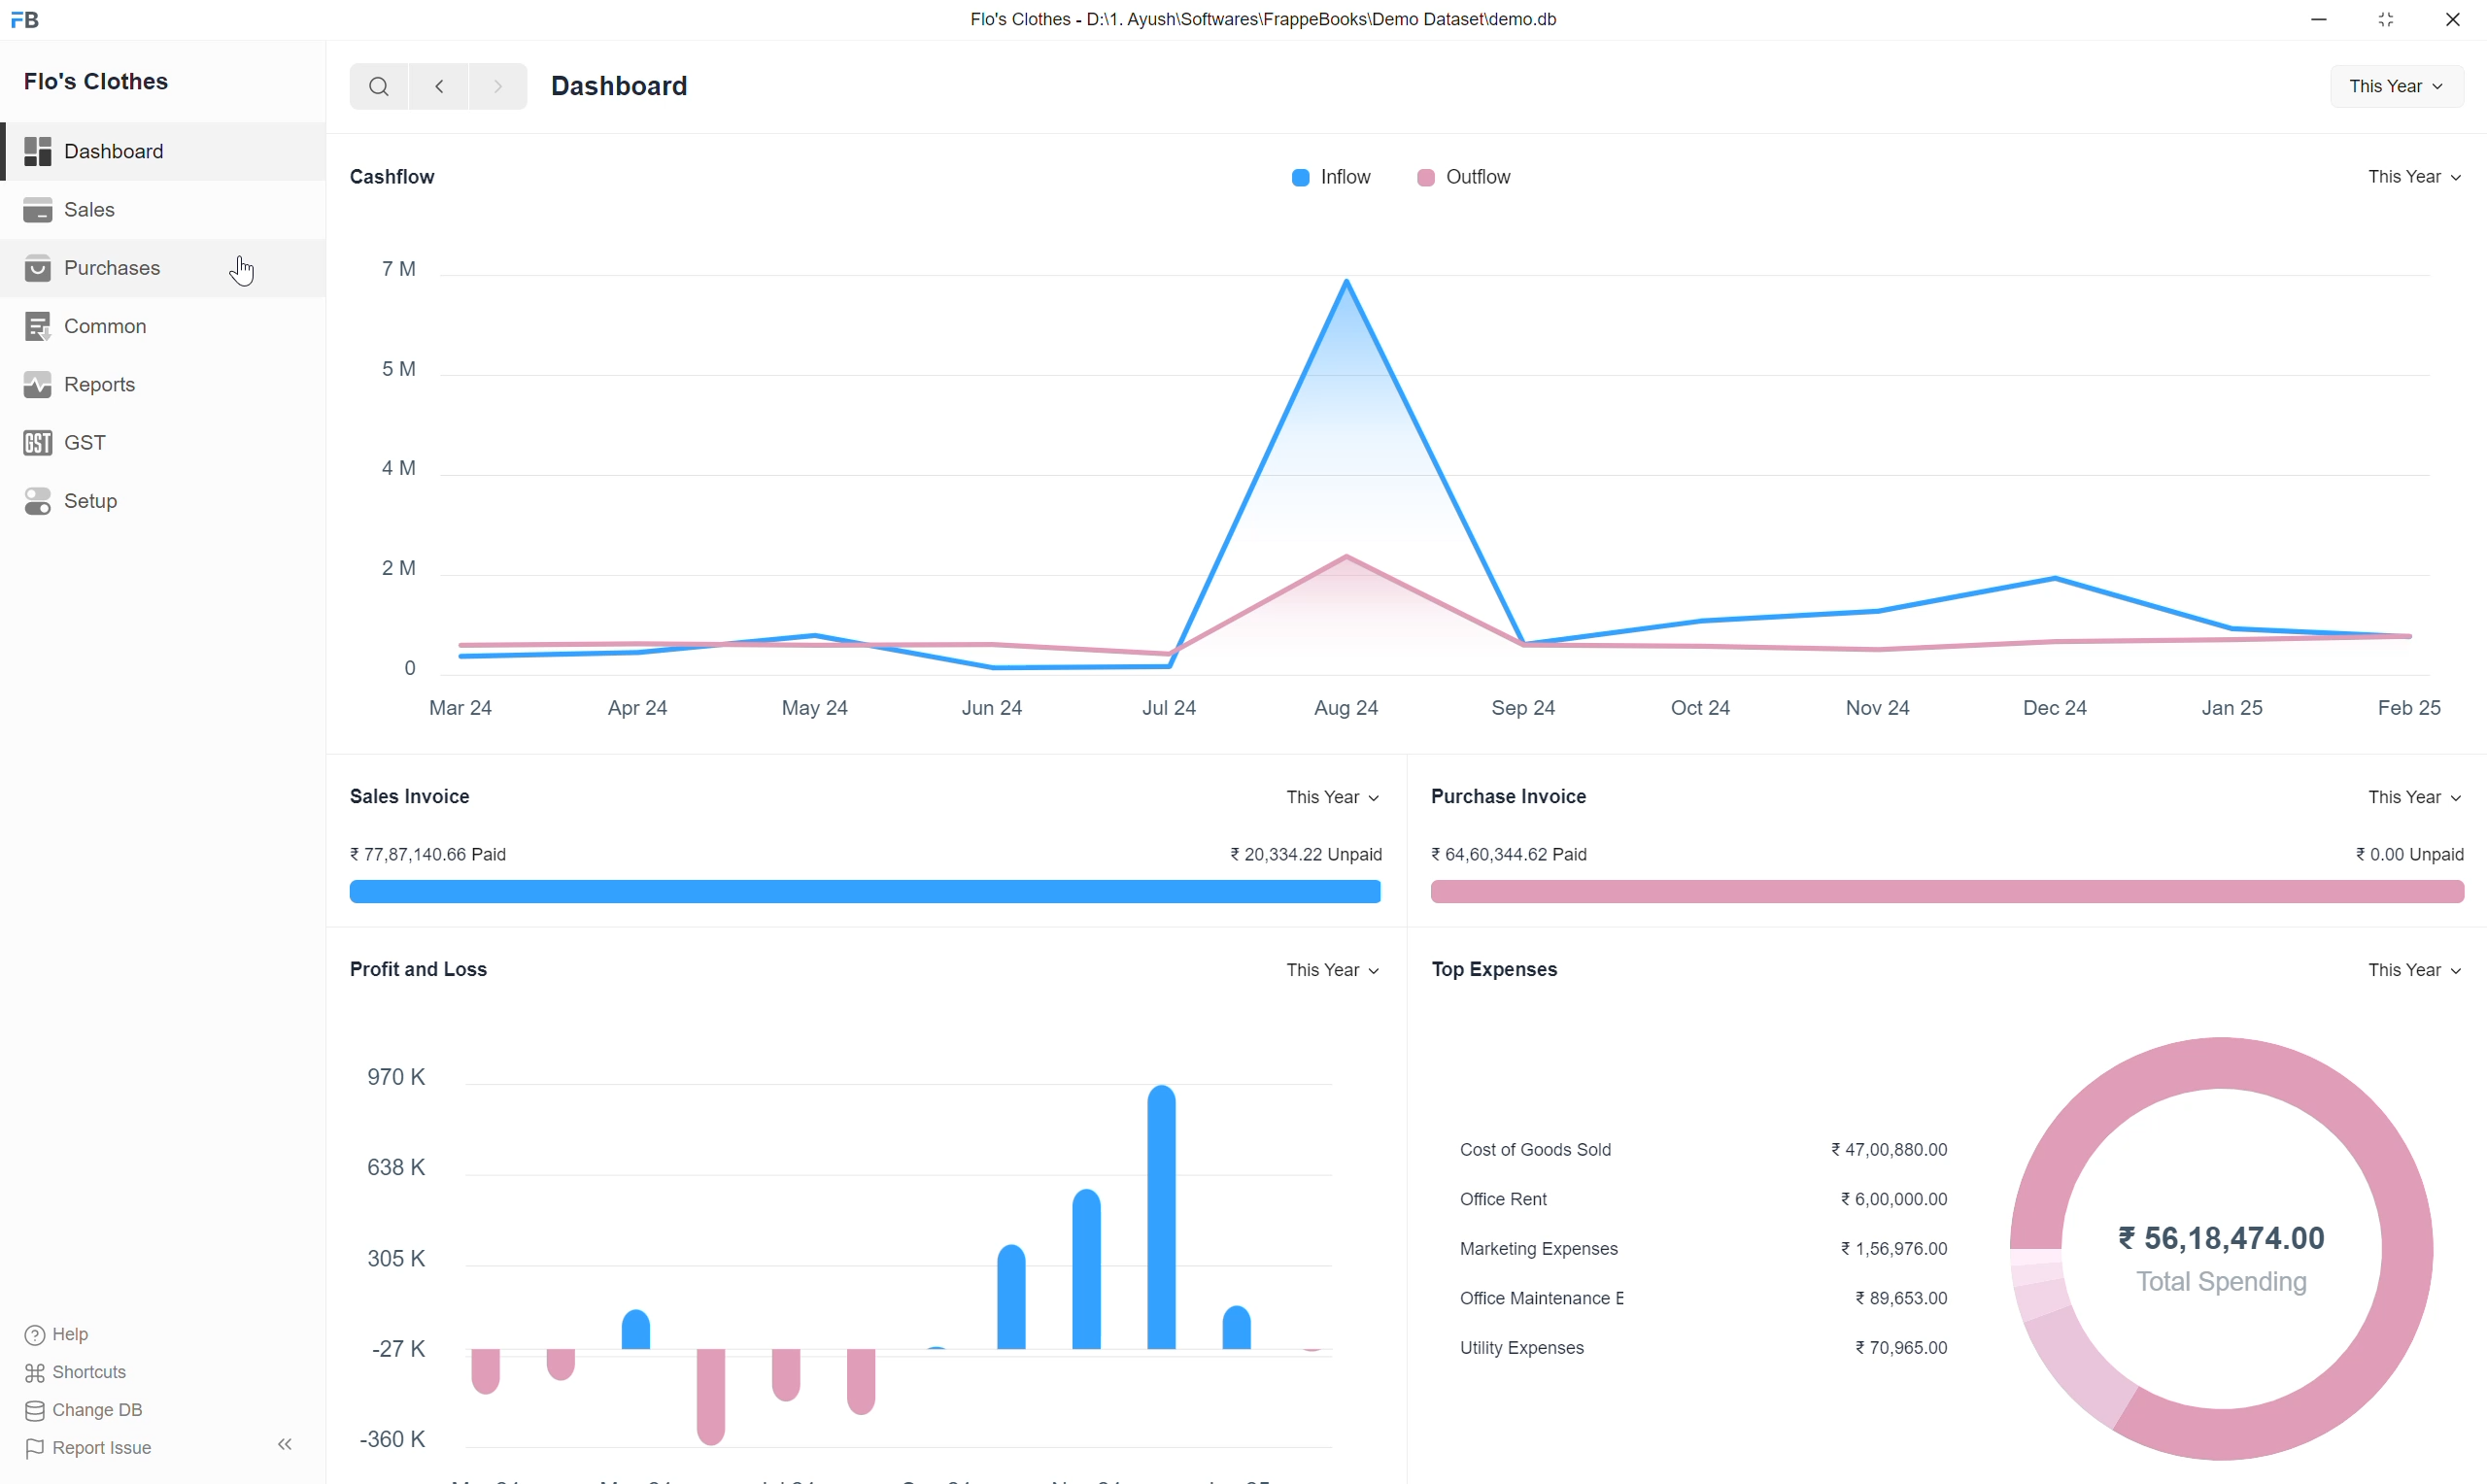 This screenshot has width=2487, height=1484. What do you see at coordinates (89, 385) in the screenshot?
I see `Reports` at bounding box center [89, 385].